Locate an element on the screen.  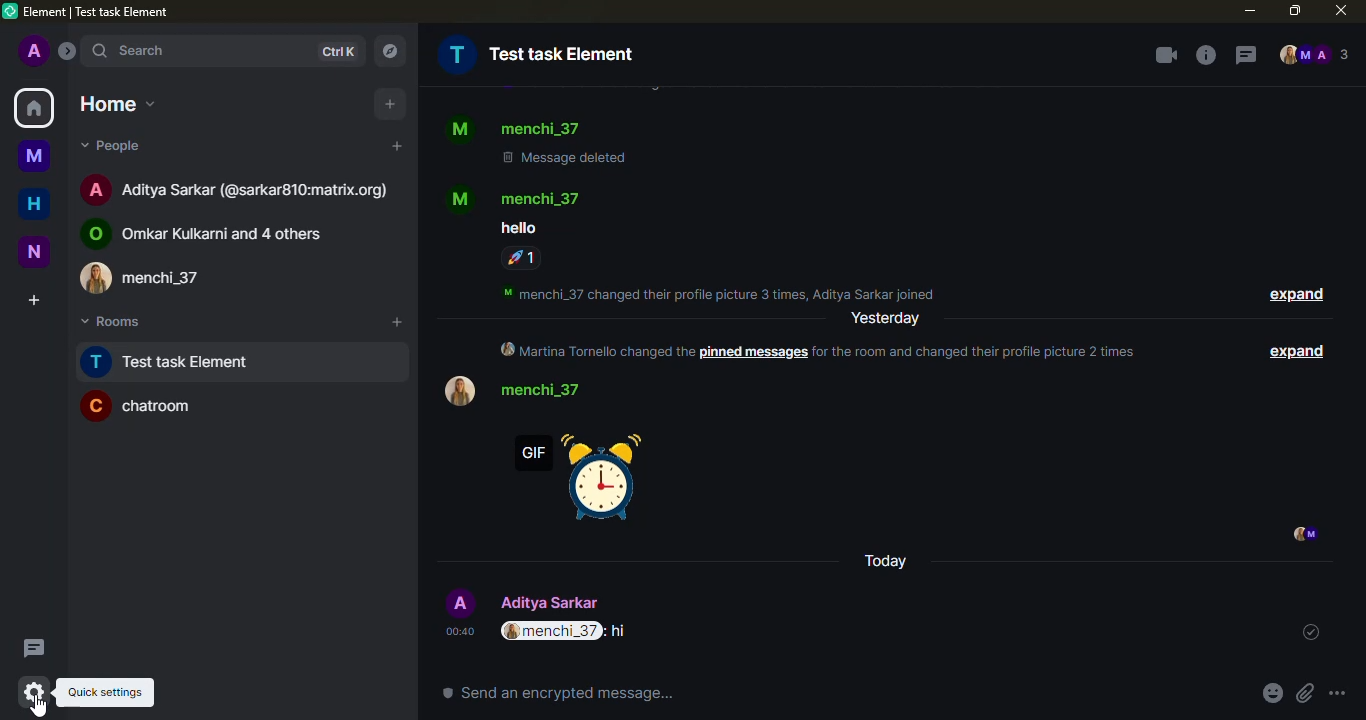
profile is located at coordinates (457, 198).